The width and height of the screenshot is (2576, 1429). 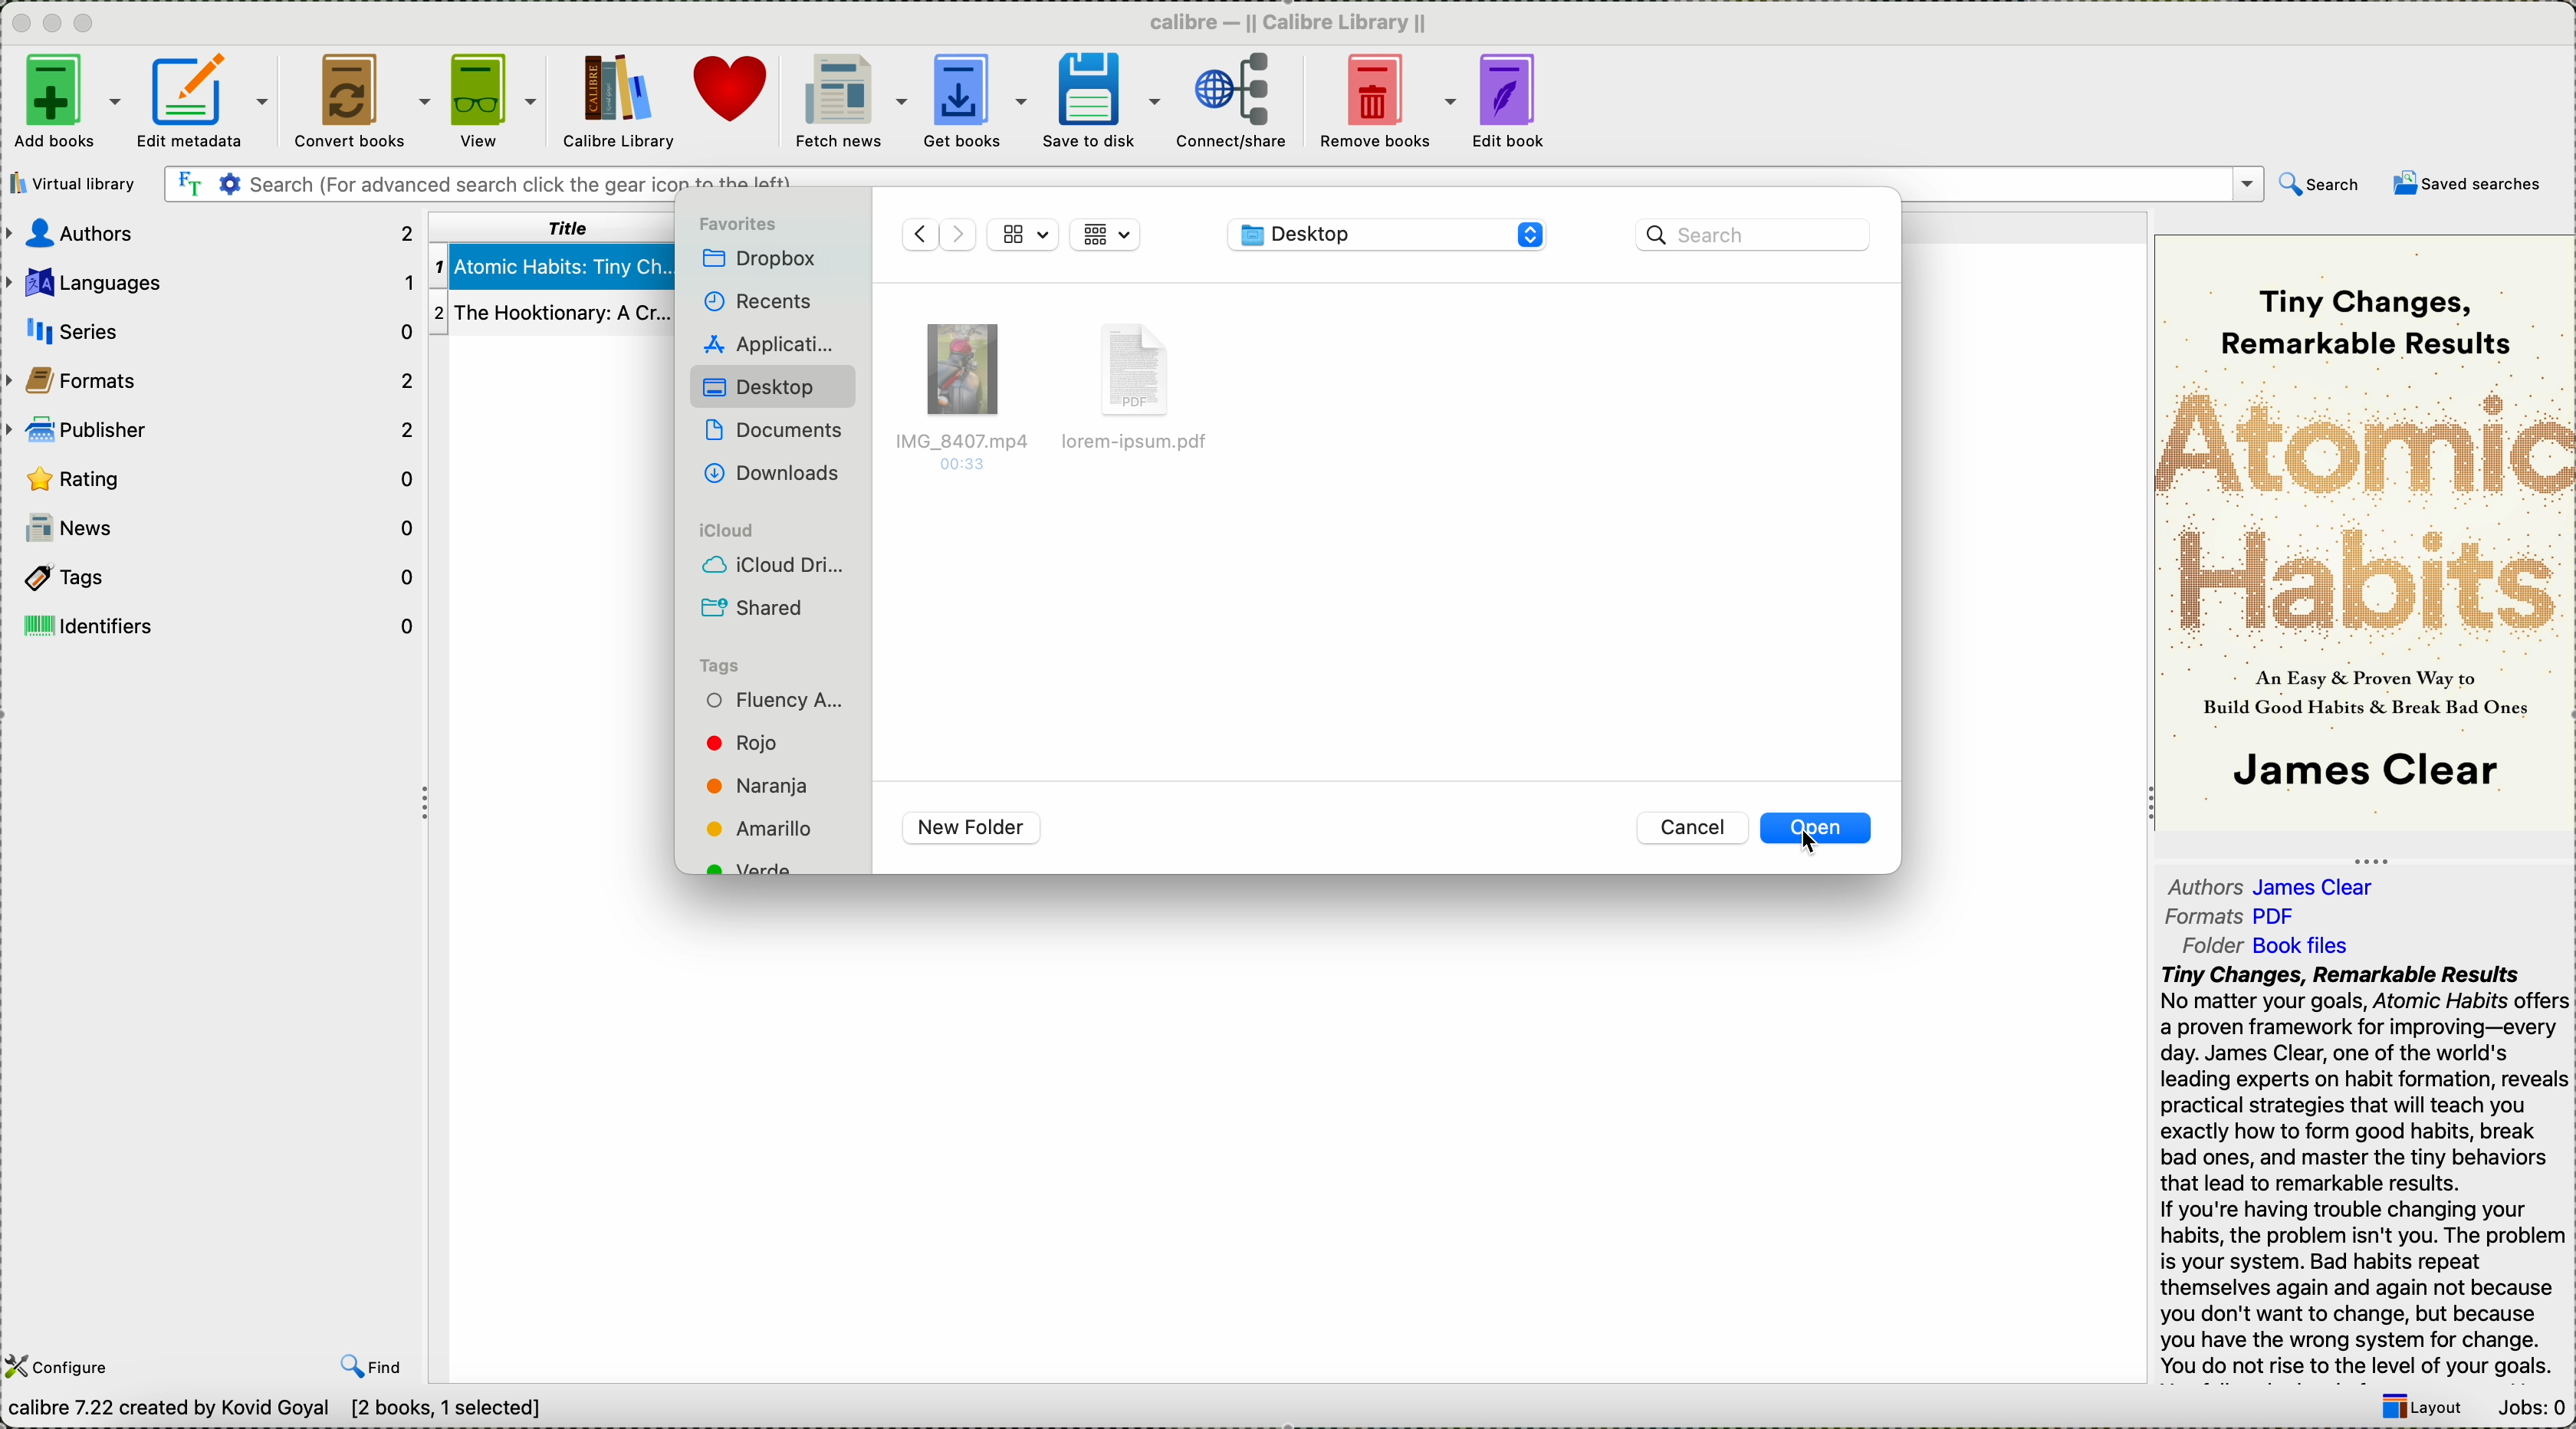 What do you see at coordinates (723, 663) in the screenshot?
I see `tags` at bounding box center [723, 663].